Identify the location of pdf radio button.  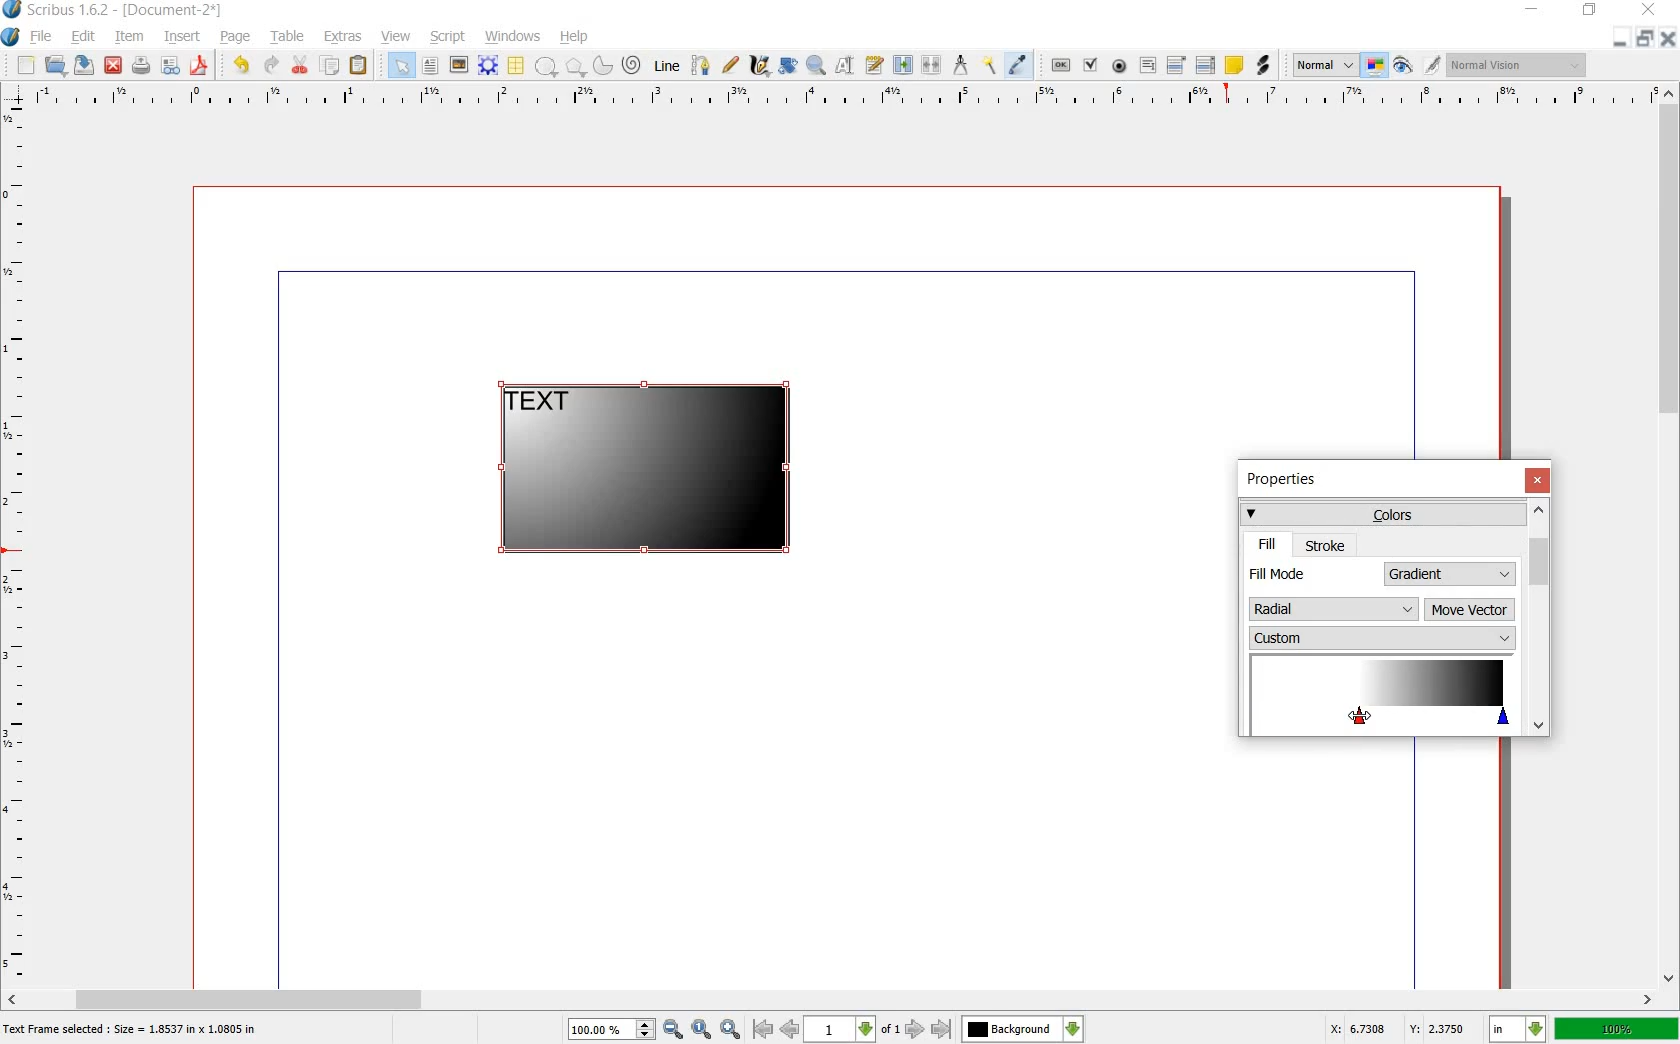
(1120, 66).